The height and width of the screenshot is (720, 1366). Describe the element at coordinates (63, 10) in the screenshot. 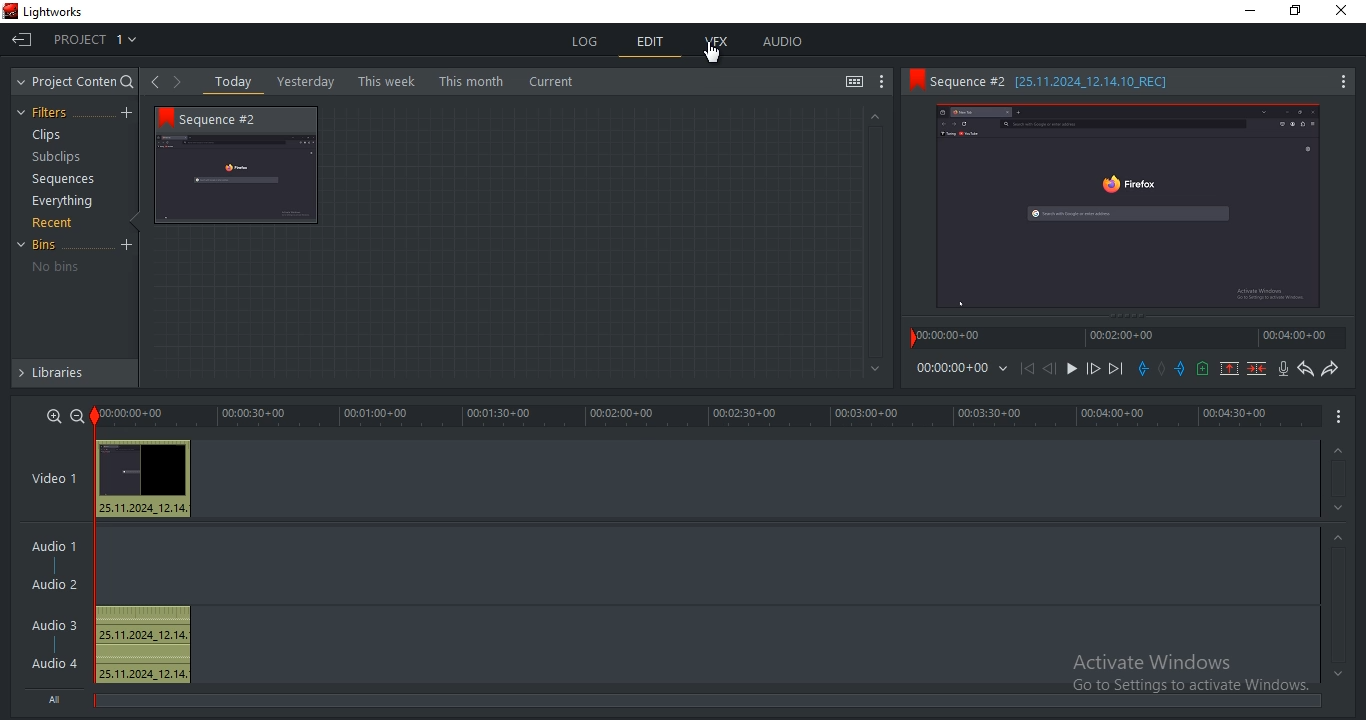

I see `Lightworks` at that location.